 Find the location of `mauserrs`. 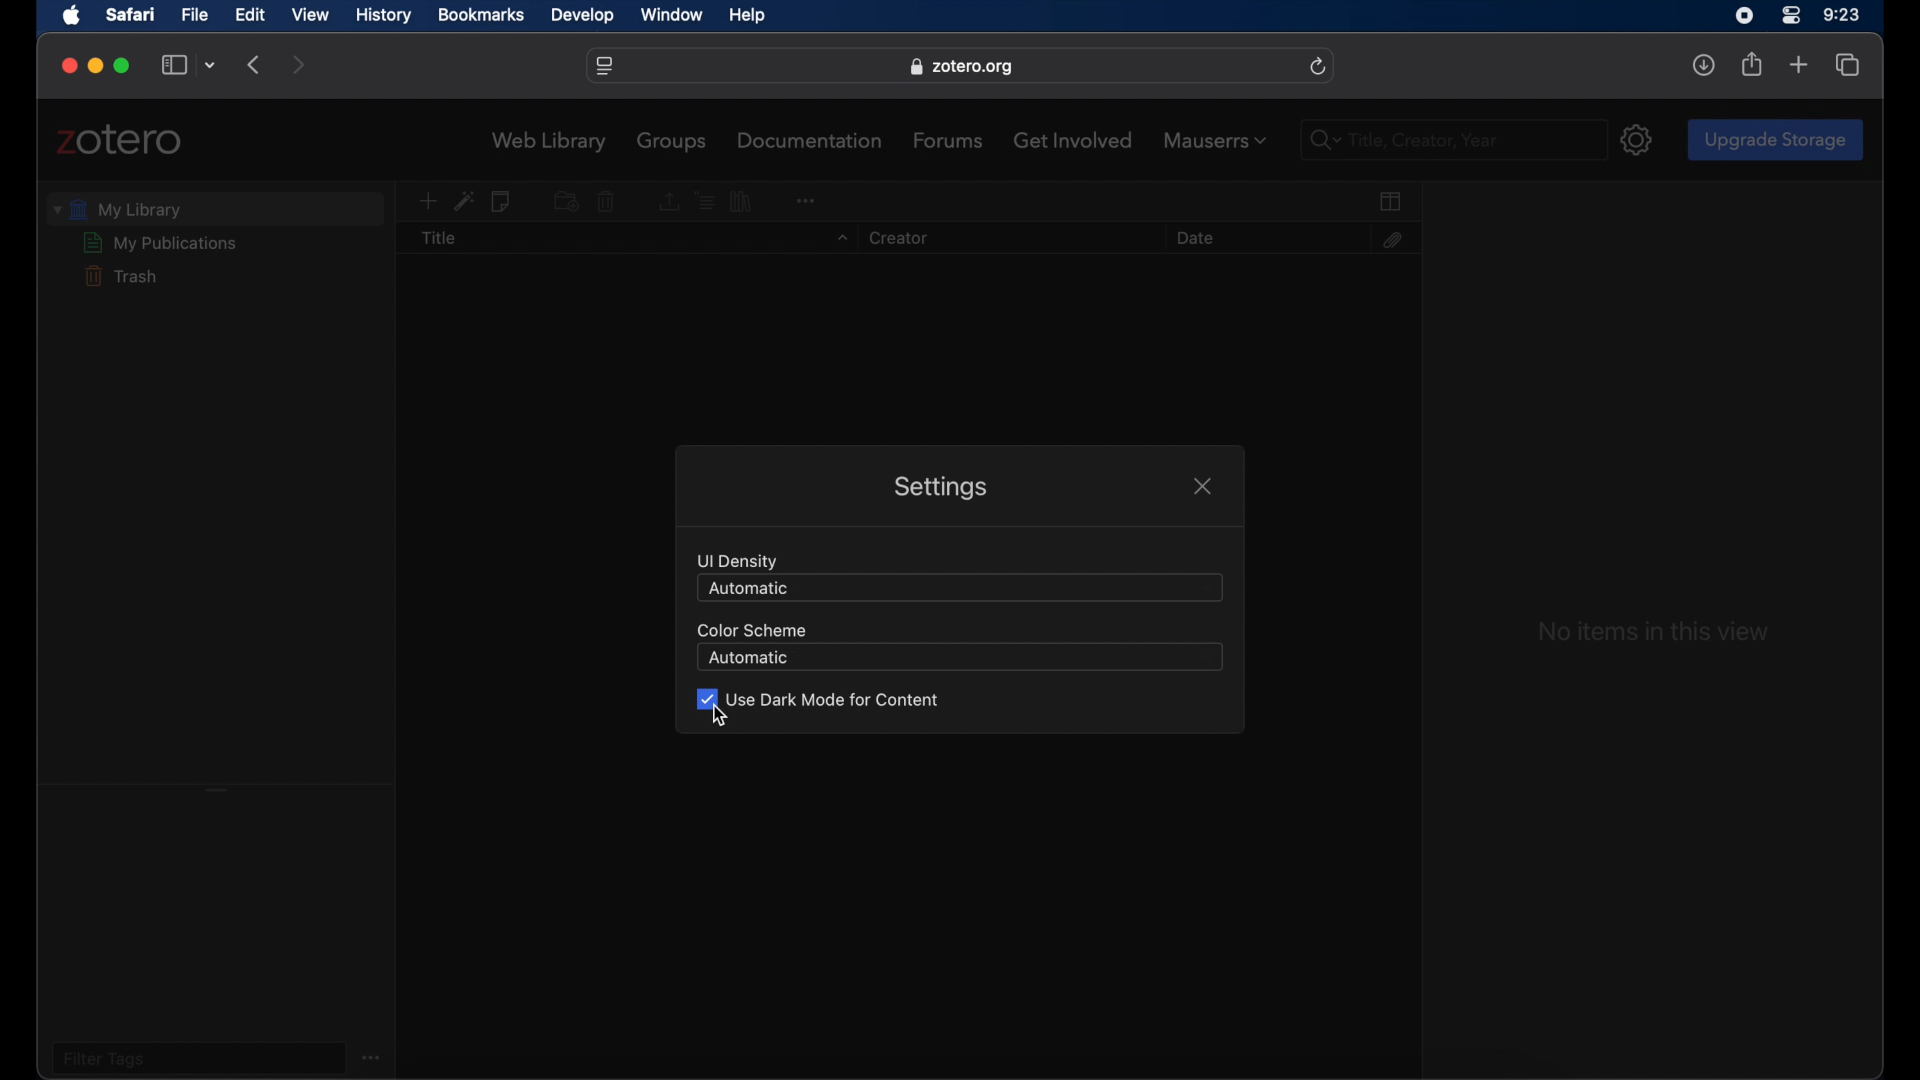

mauserrs is located at coordinates (1214, 140).